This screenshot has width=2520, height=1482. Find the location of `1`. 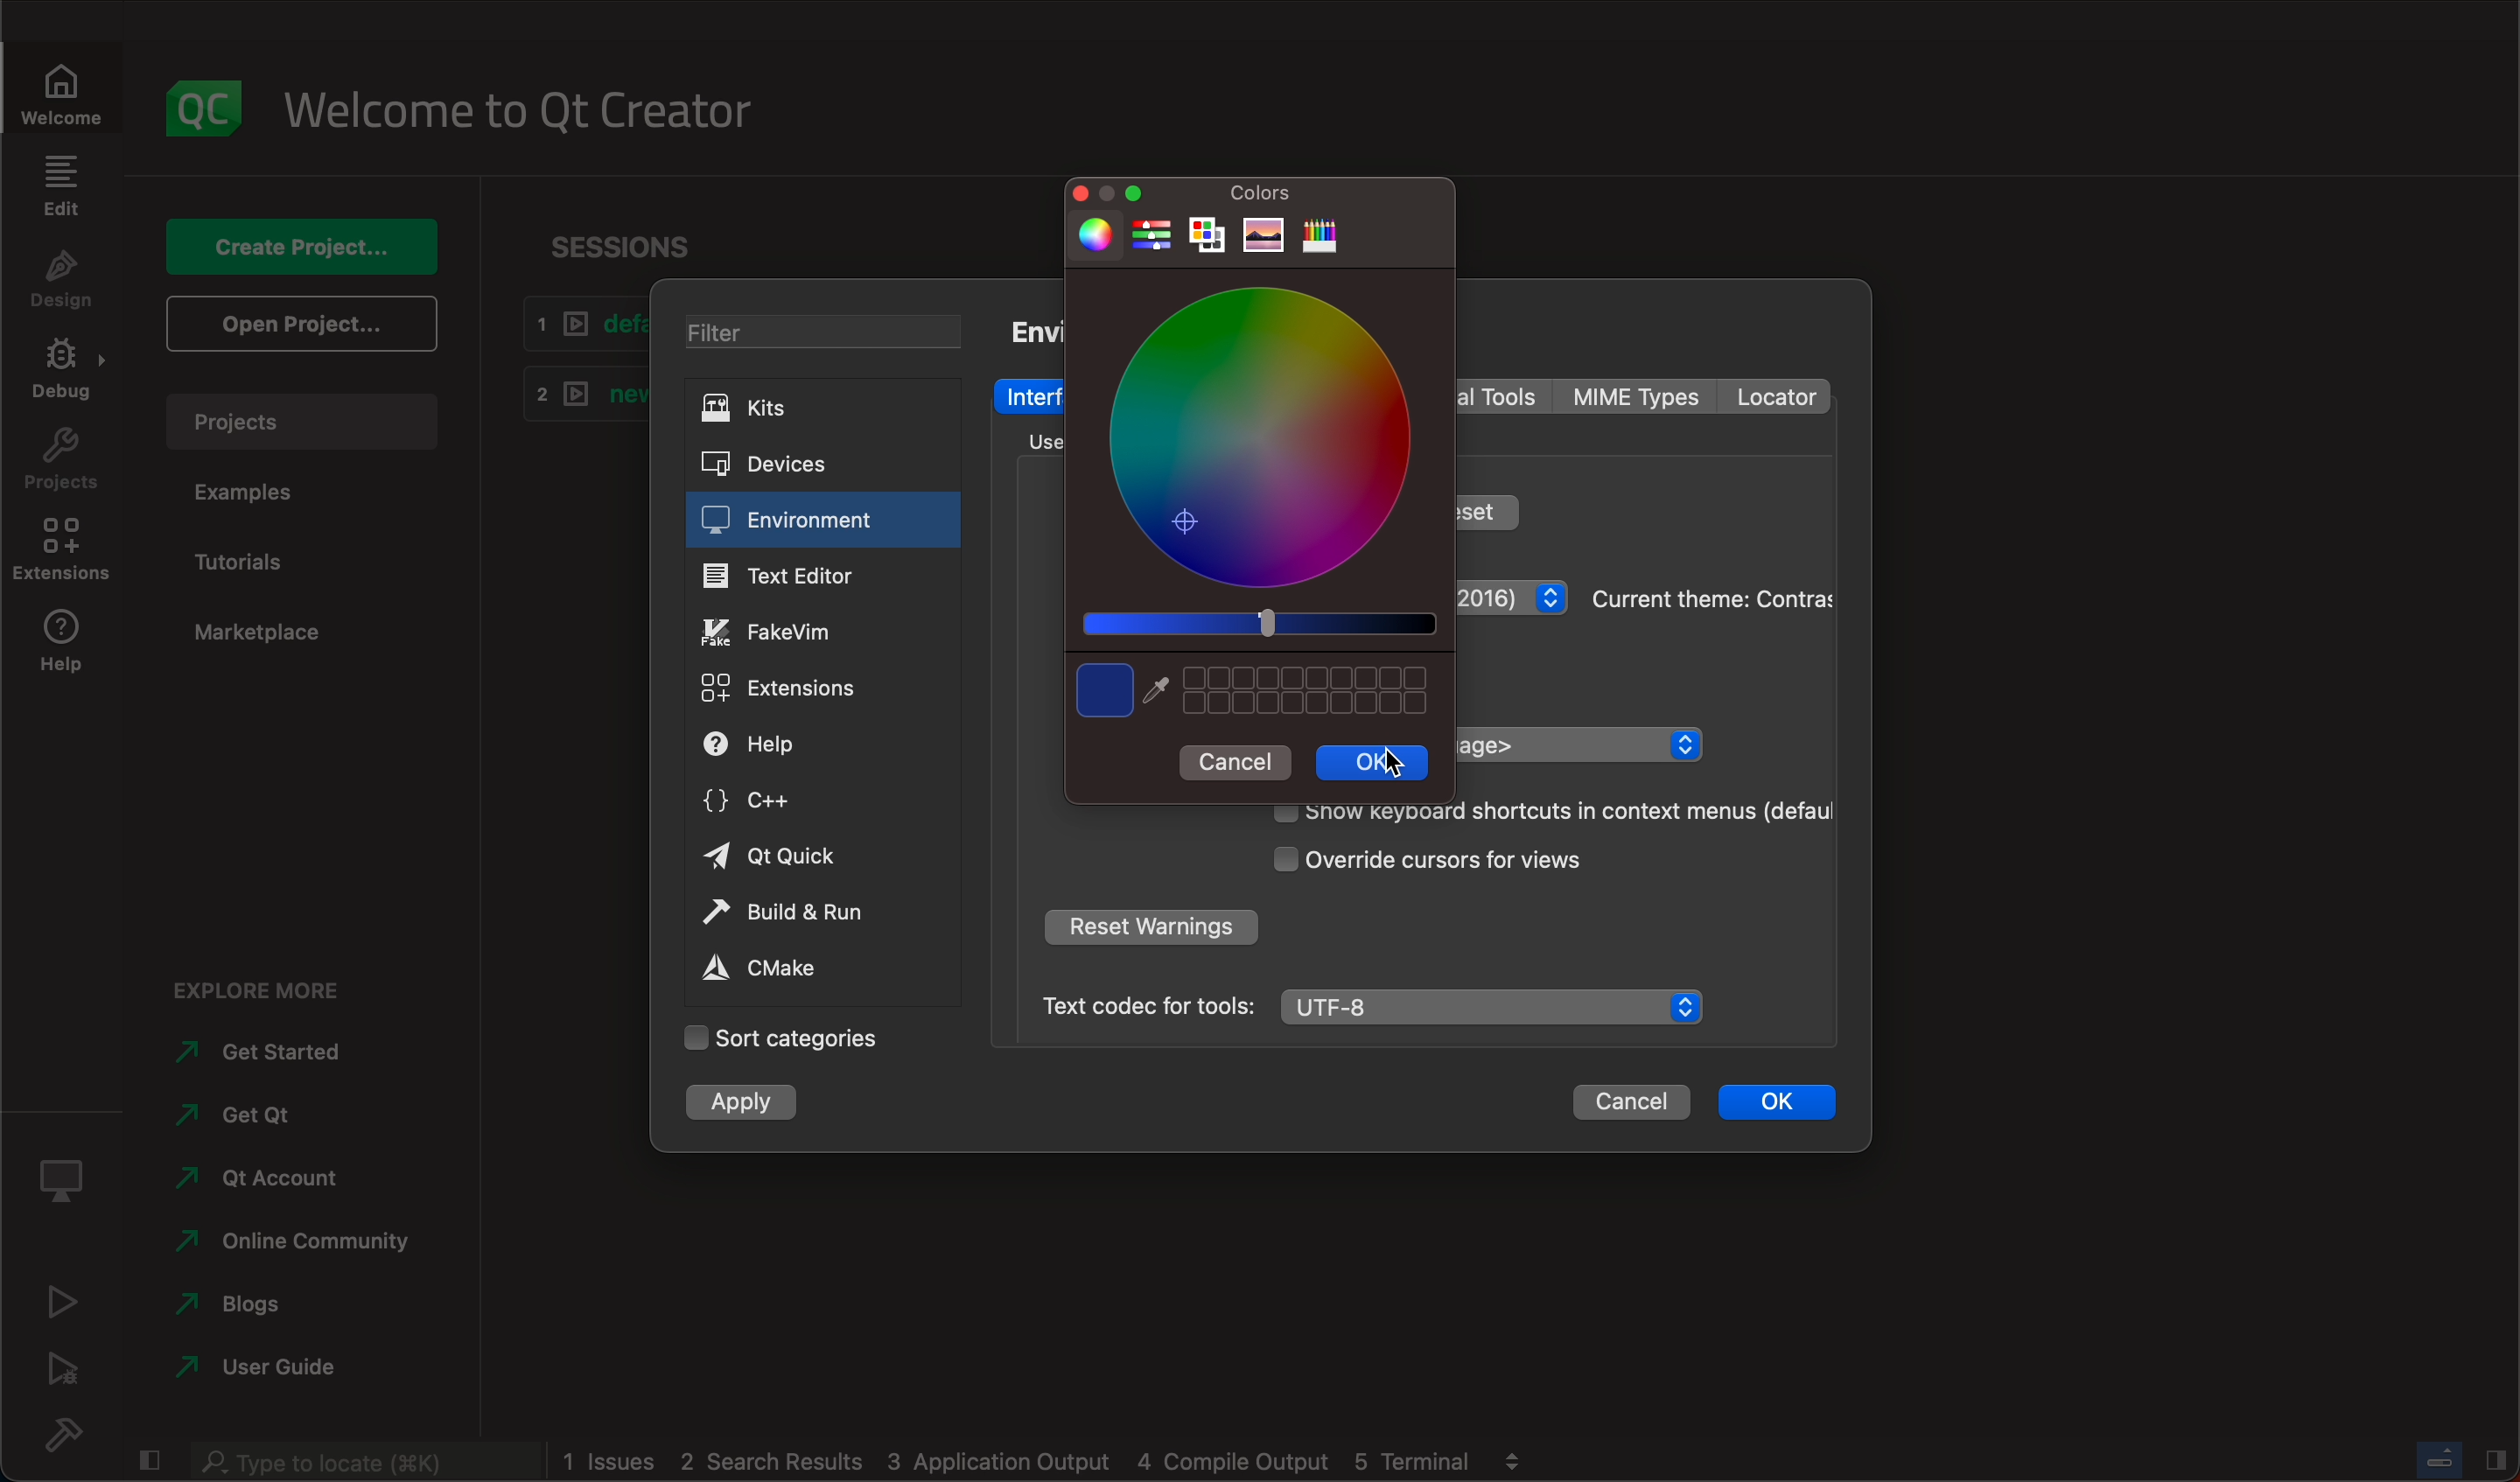

1 is located at coordinates (579, 324).